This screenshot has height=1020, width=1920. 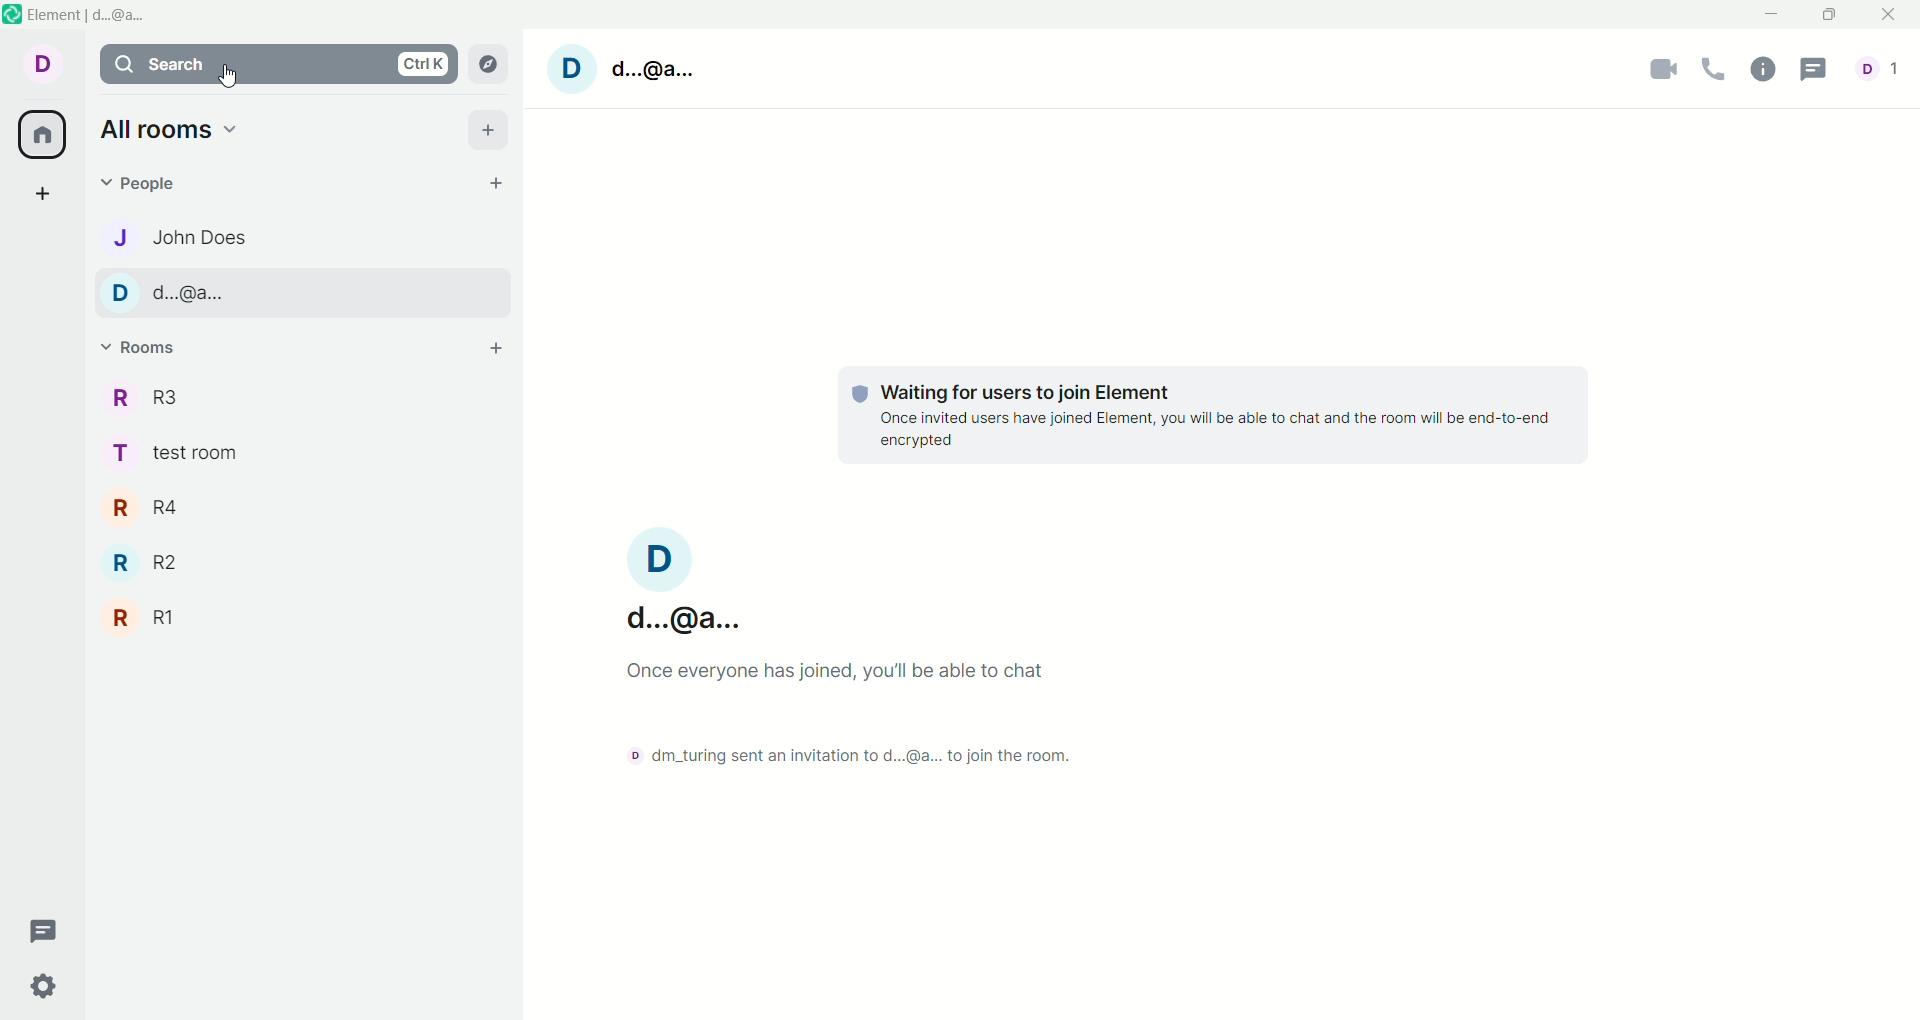 What do you see at coordinates (1214, 429) in the screenshot?
I see `Once invited users have joined Element, you will be able to chat and the room will be end-to-end encrypted` at bounding box center [1214, 429].